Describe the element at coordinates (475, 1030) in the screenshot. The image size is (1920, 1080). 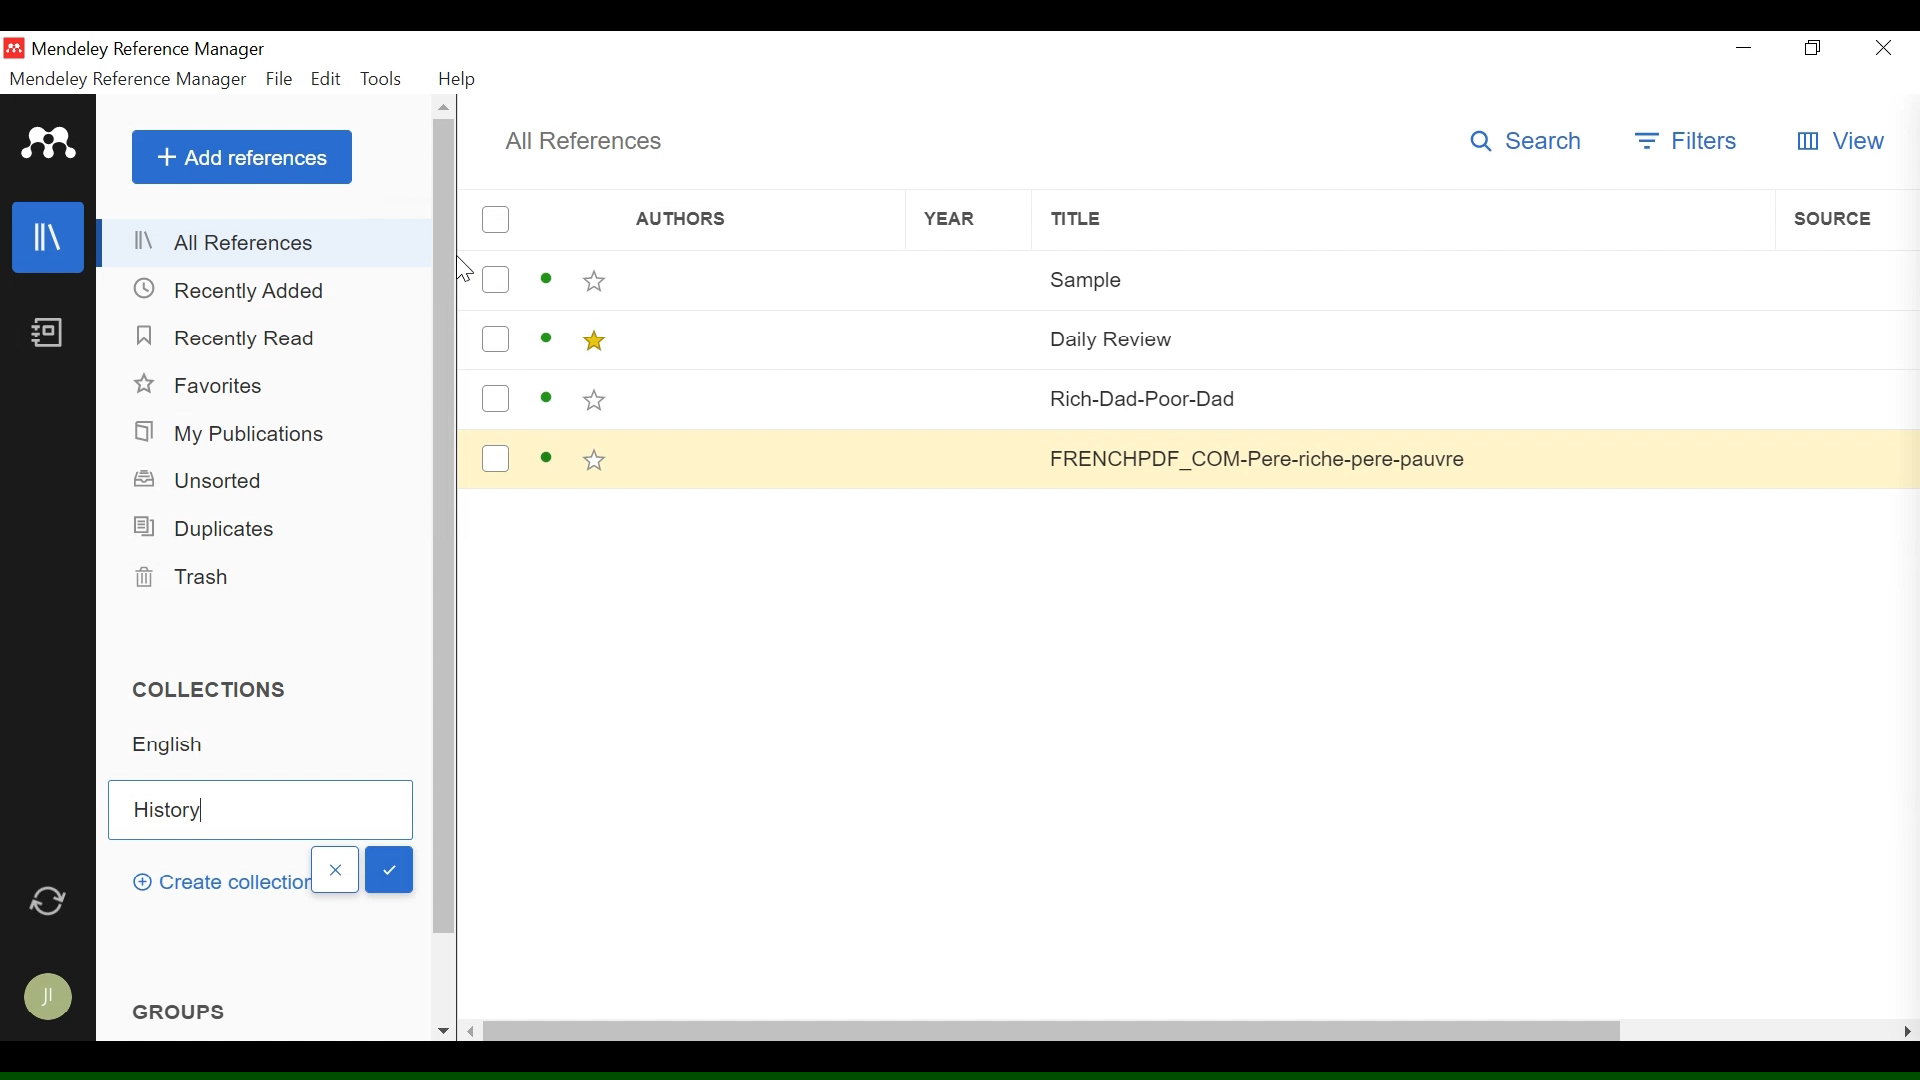
I see `Scroll left` at that location.